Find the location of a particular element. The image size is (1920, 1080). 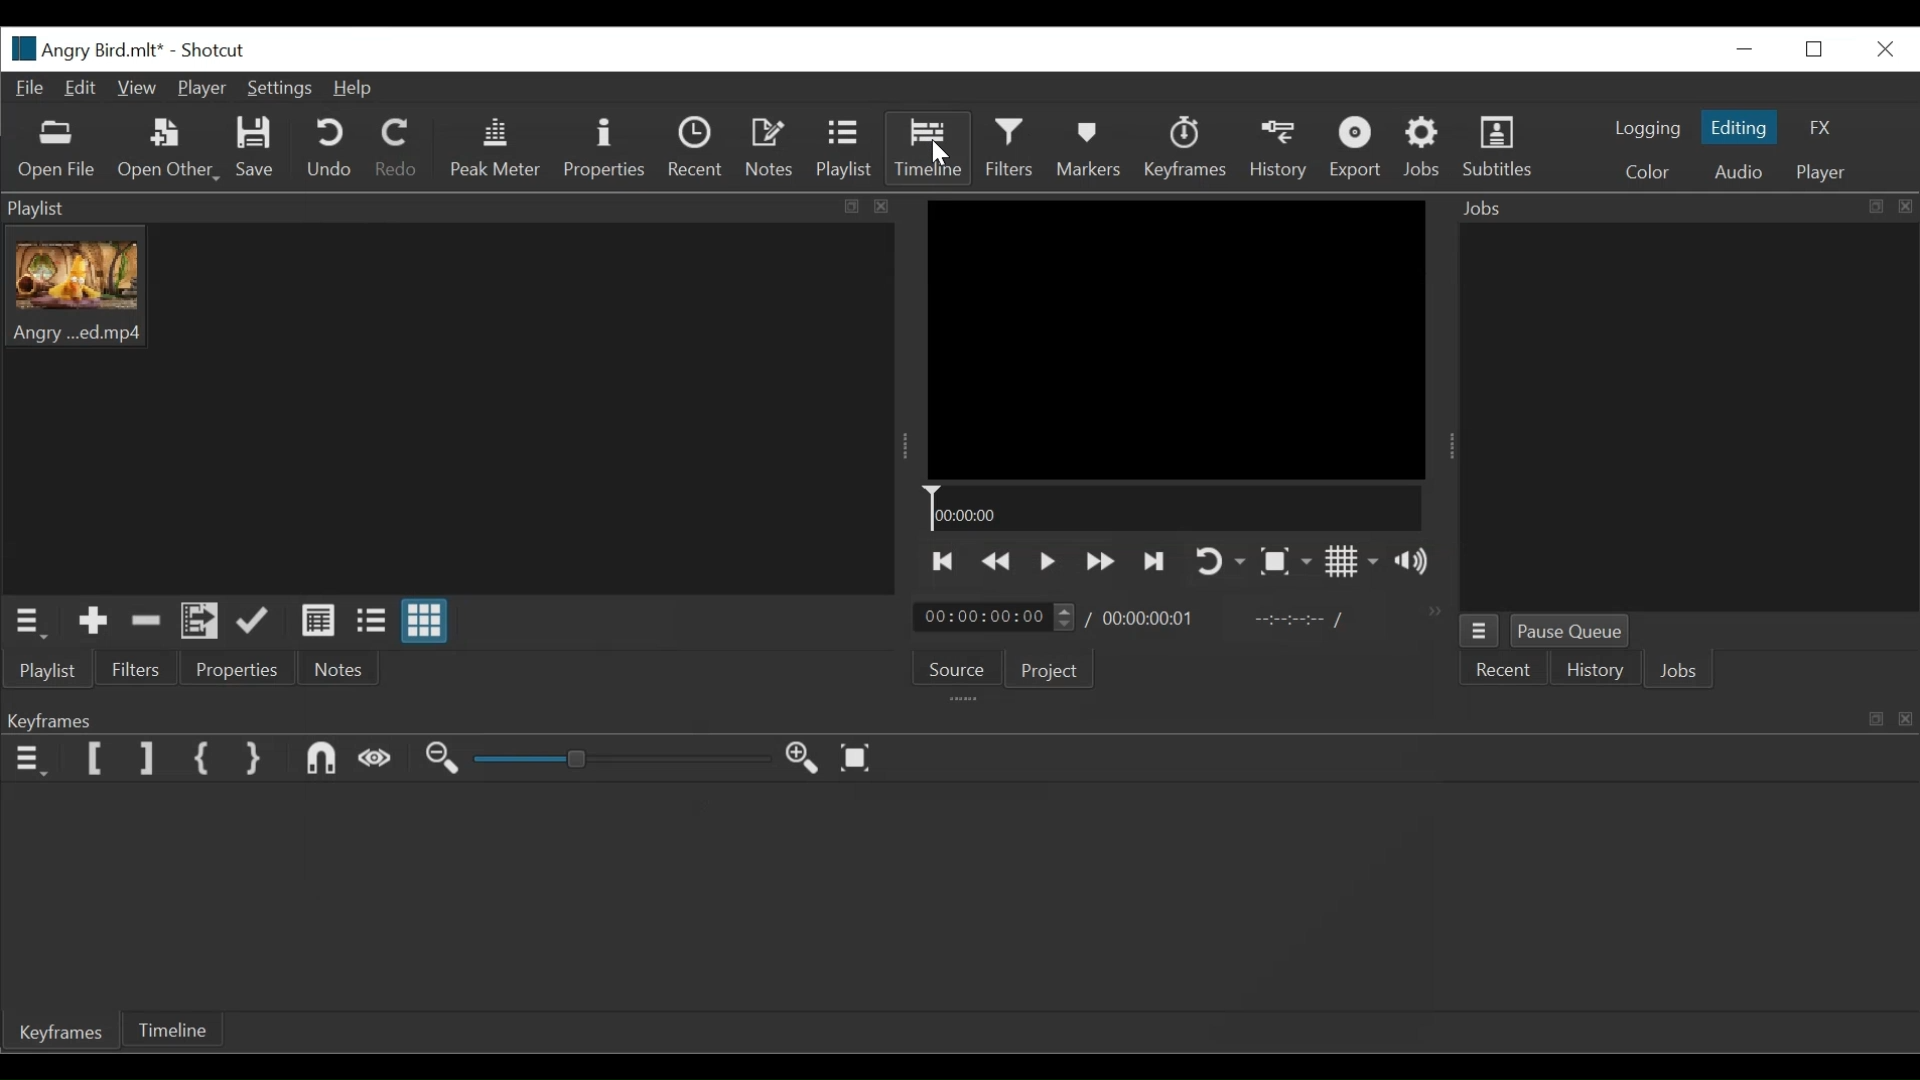

Set Filter First is located at coordinates (97, 759).